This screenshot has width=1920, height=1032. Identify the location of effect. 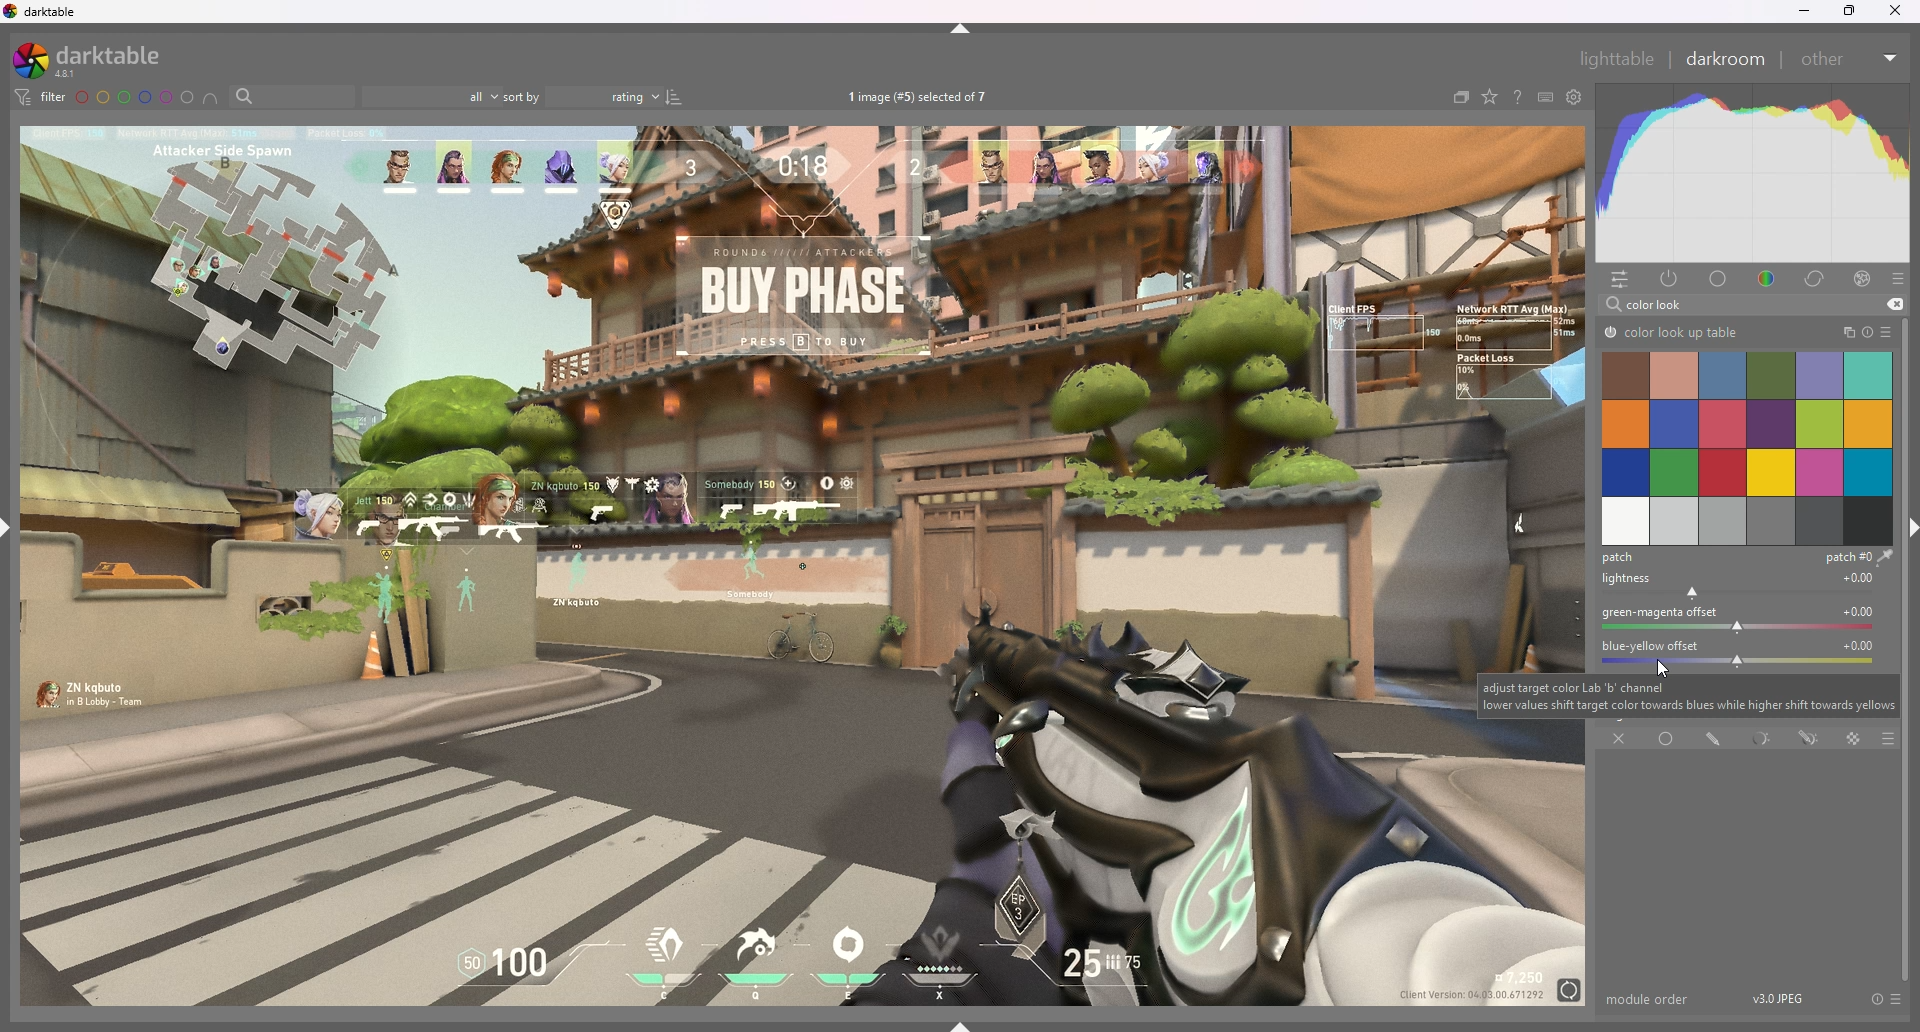
(1864, 277).